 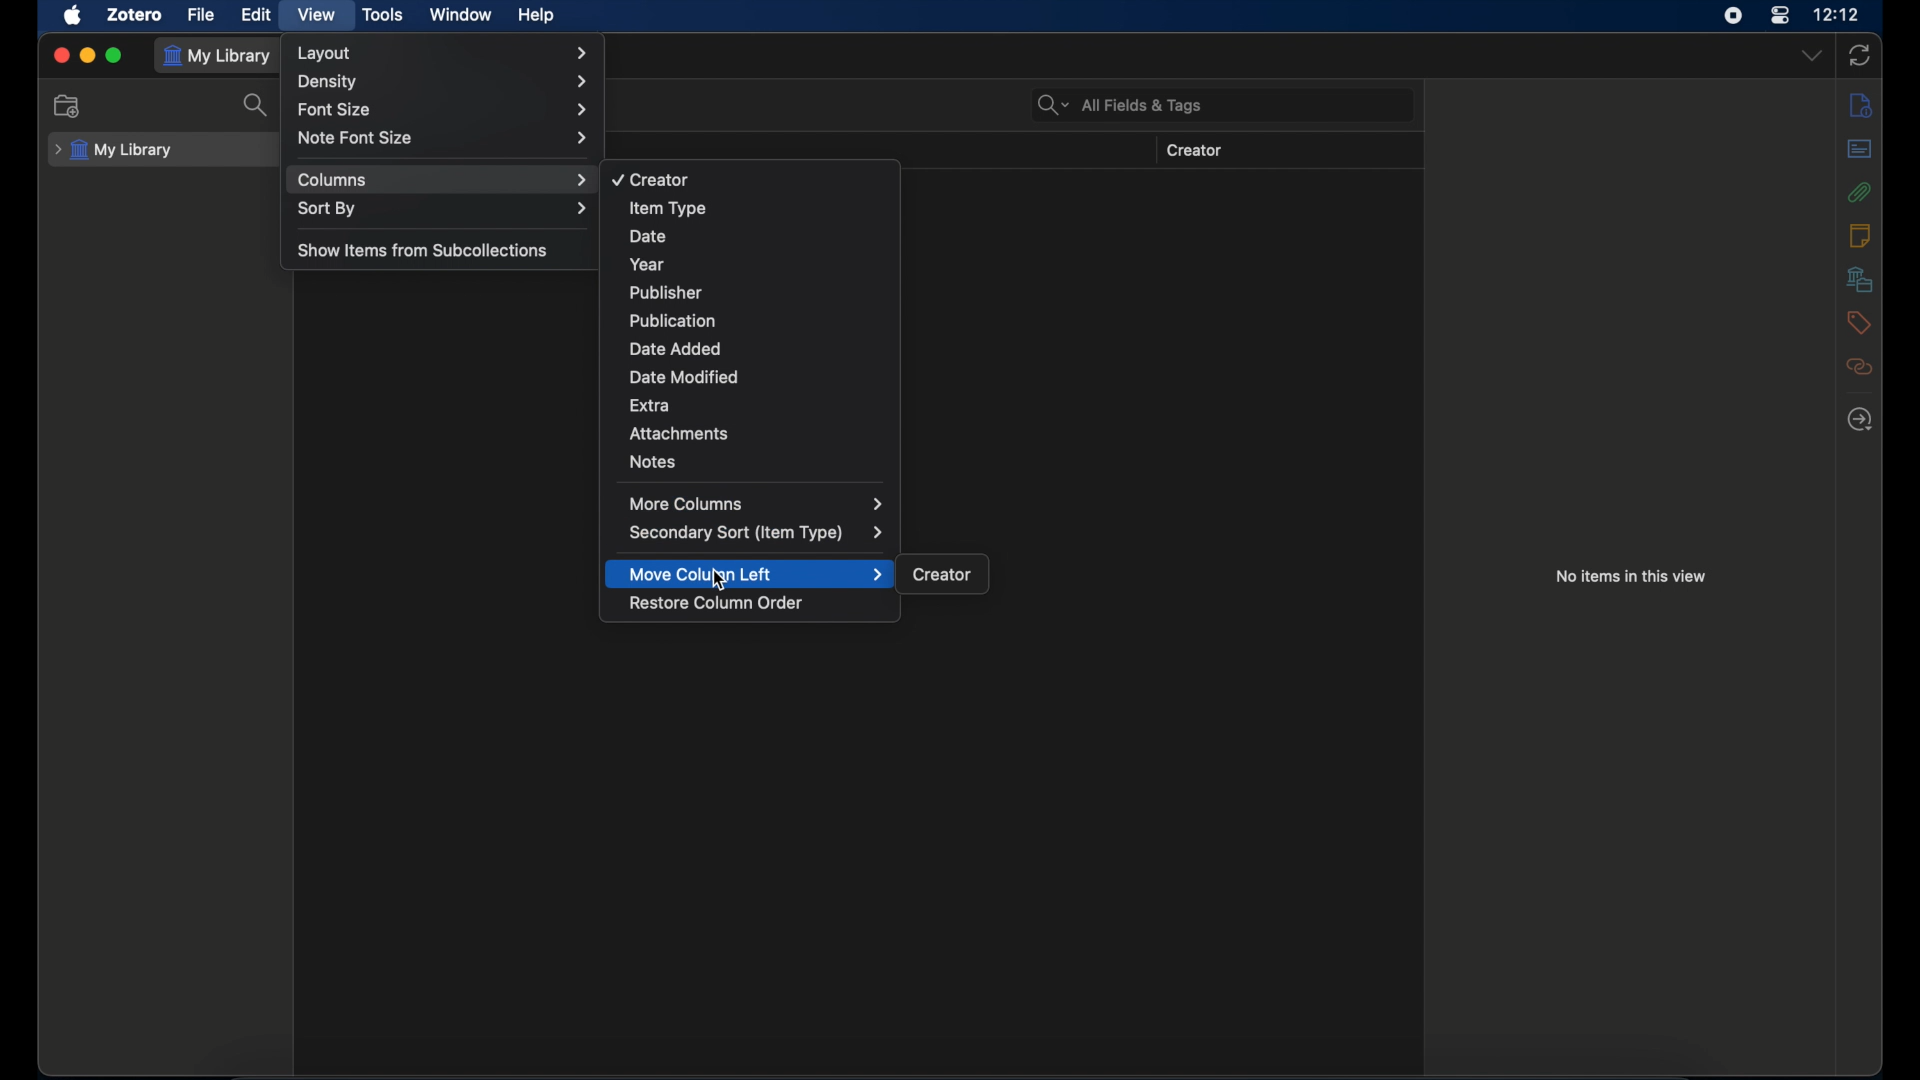 I want to click on notes, so click(x=1859, y=234).